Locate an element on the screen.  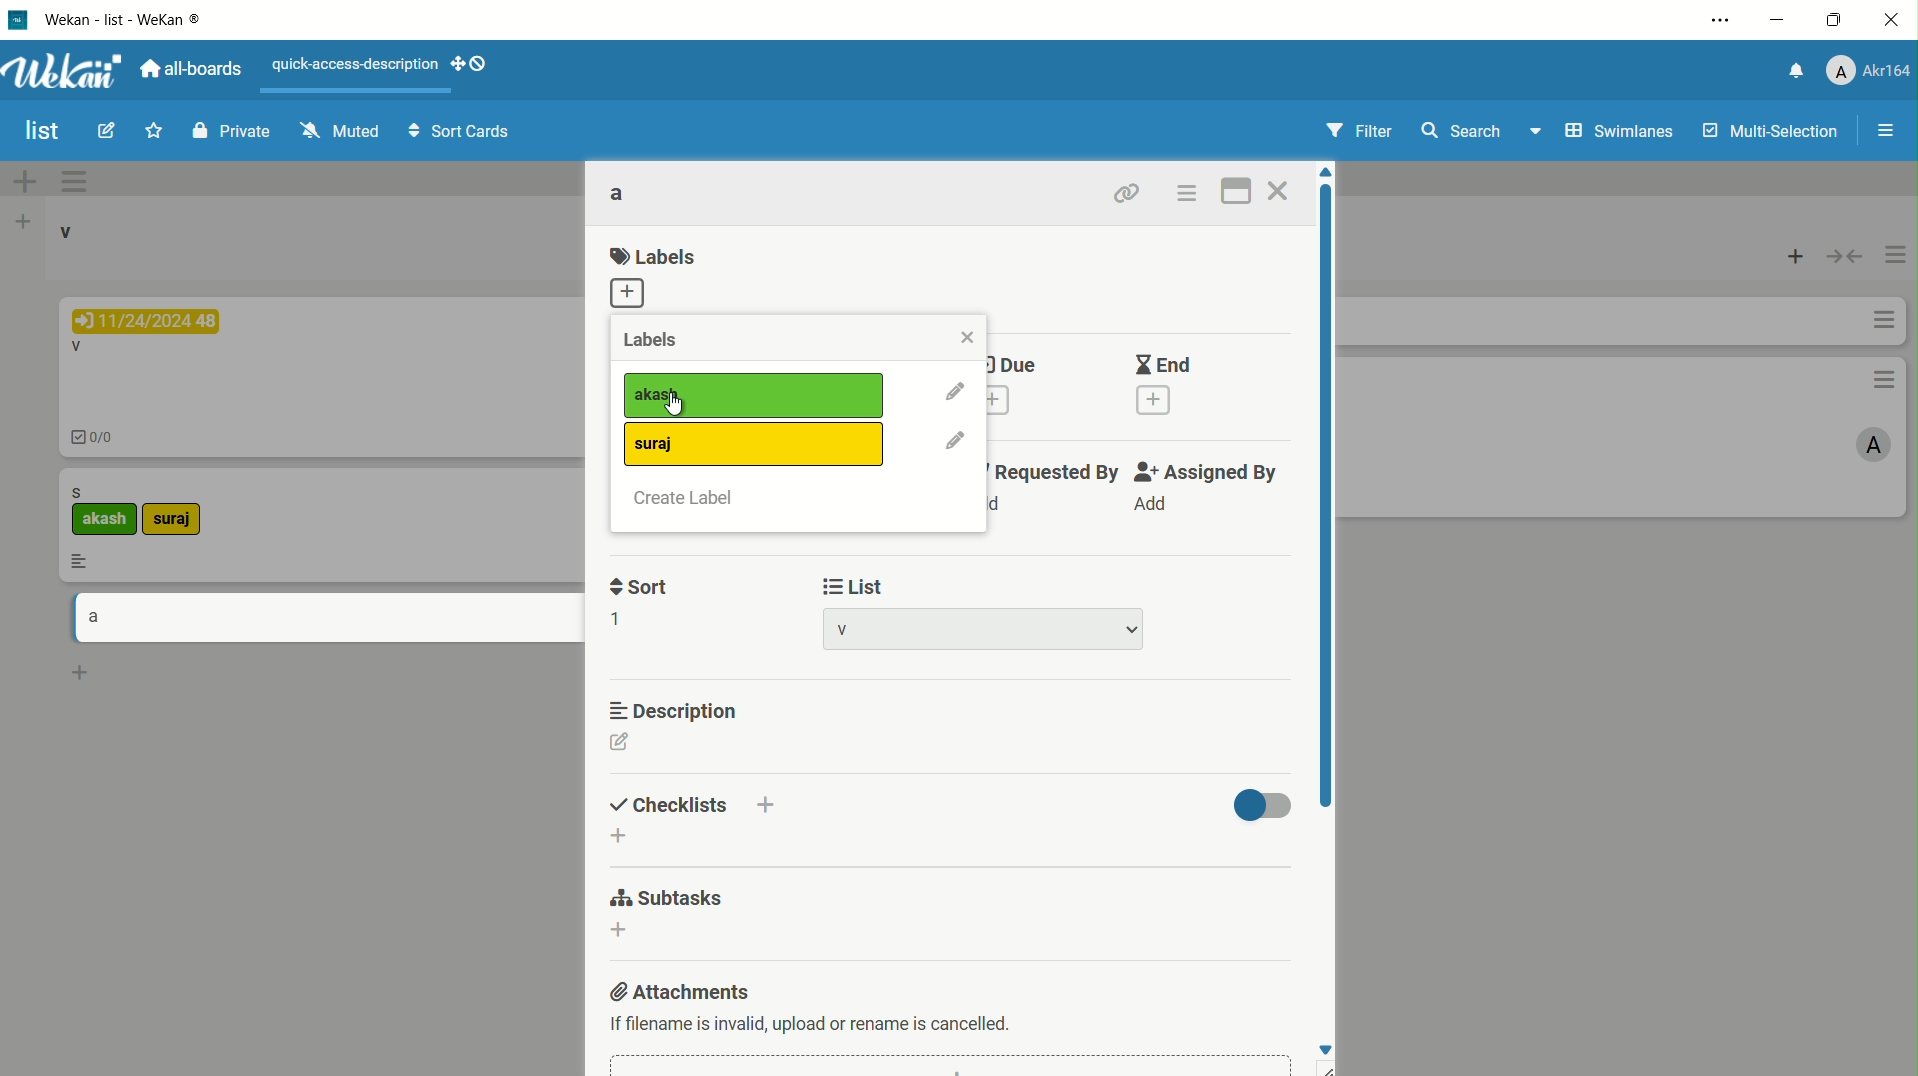
card actions is located at coordinates (1186, 194).